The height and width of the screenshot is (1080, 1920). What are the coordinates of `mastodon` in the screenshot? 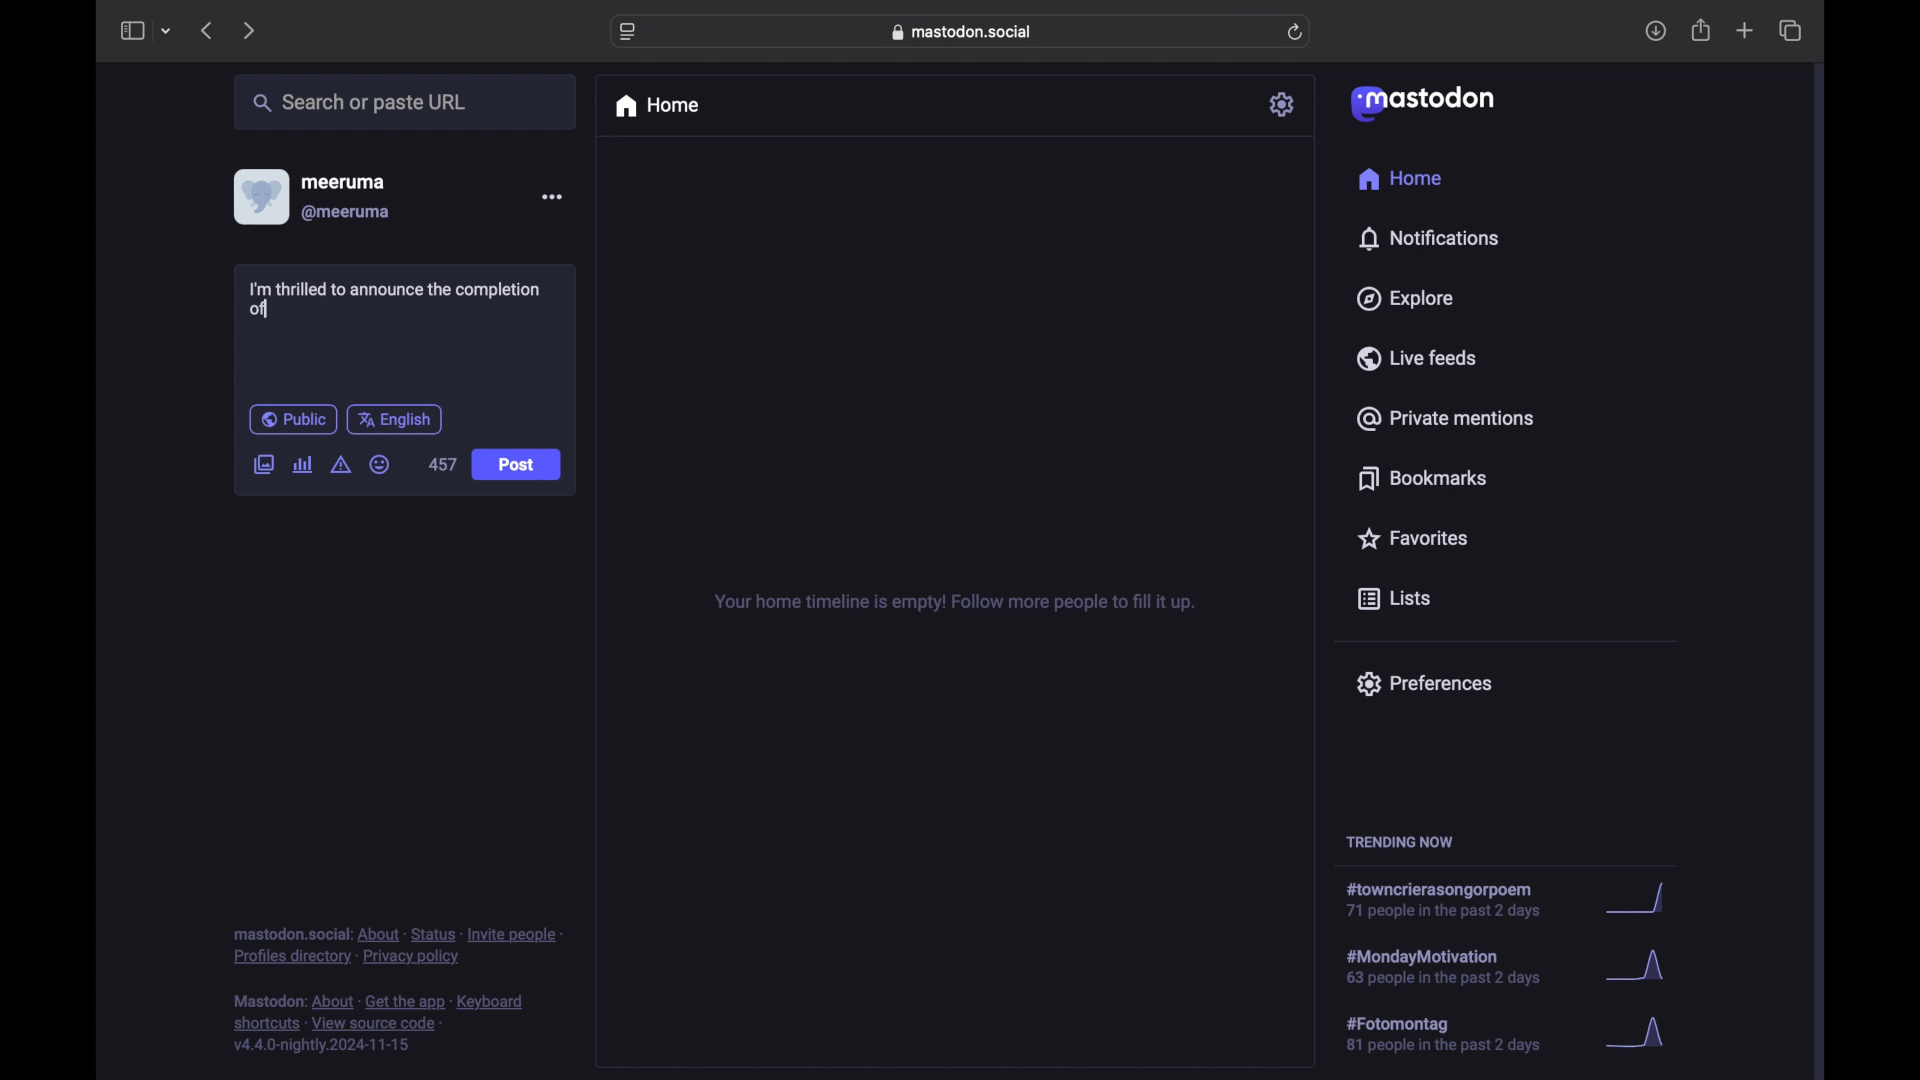 It's located at (1423, 104).